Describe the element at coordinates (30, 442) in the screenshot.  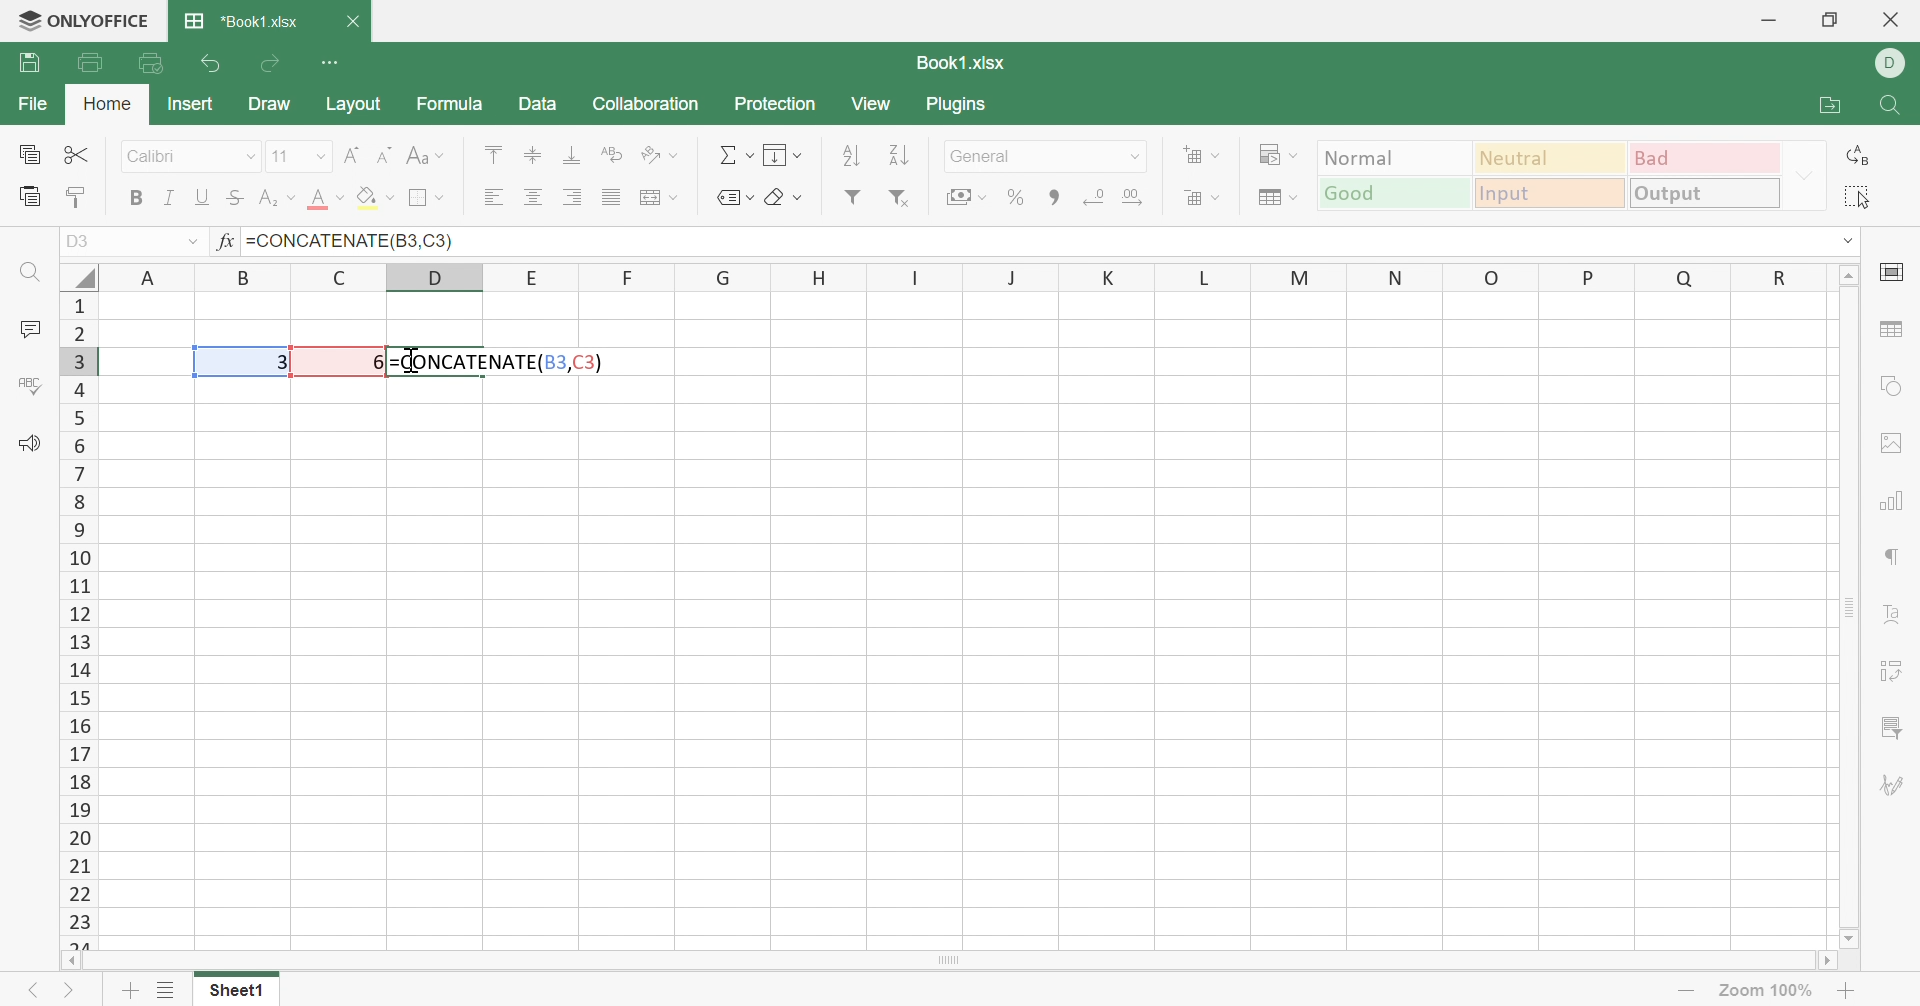
I see `Feedback & Support` at that location.